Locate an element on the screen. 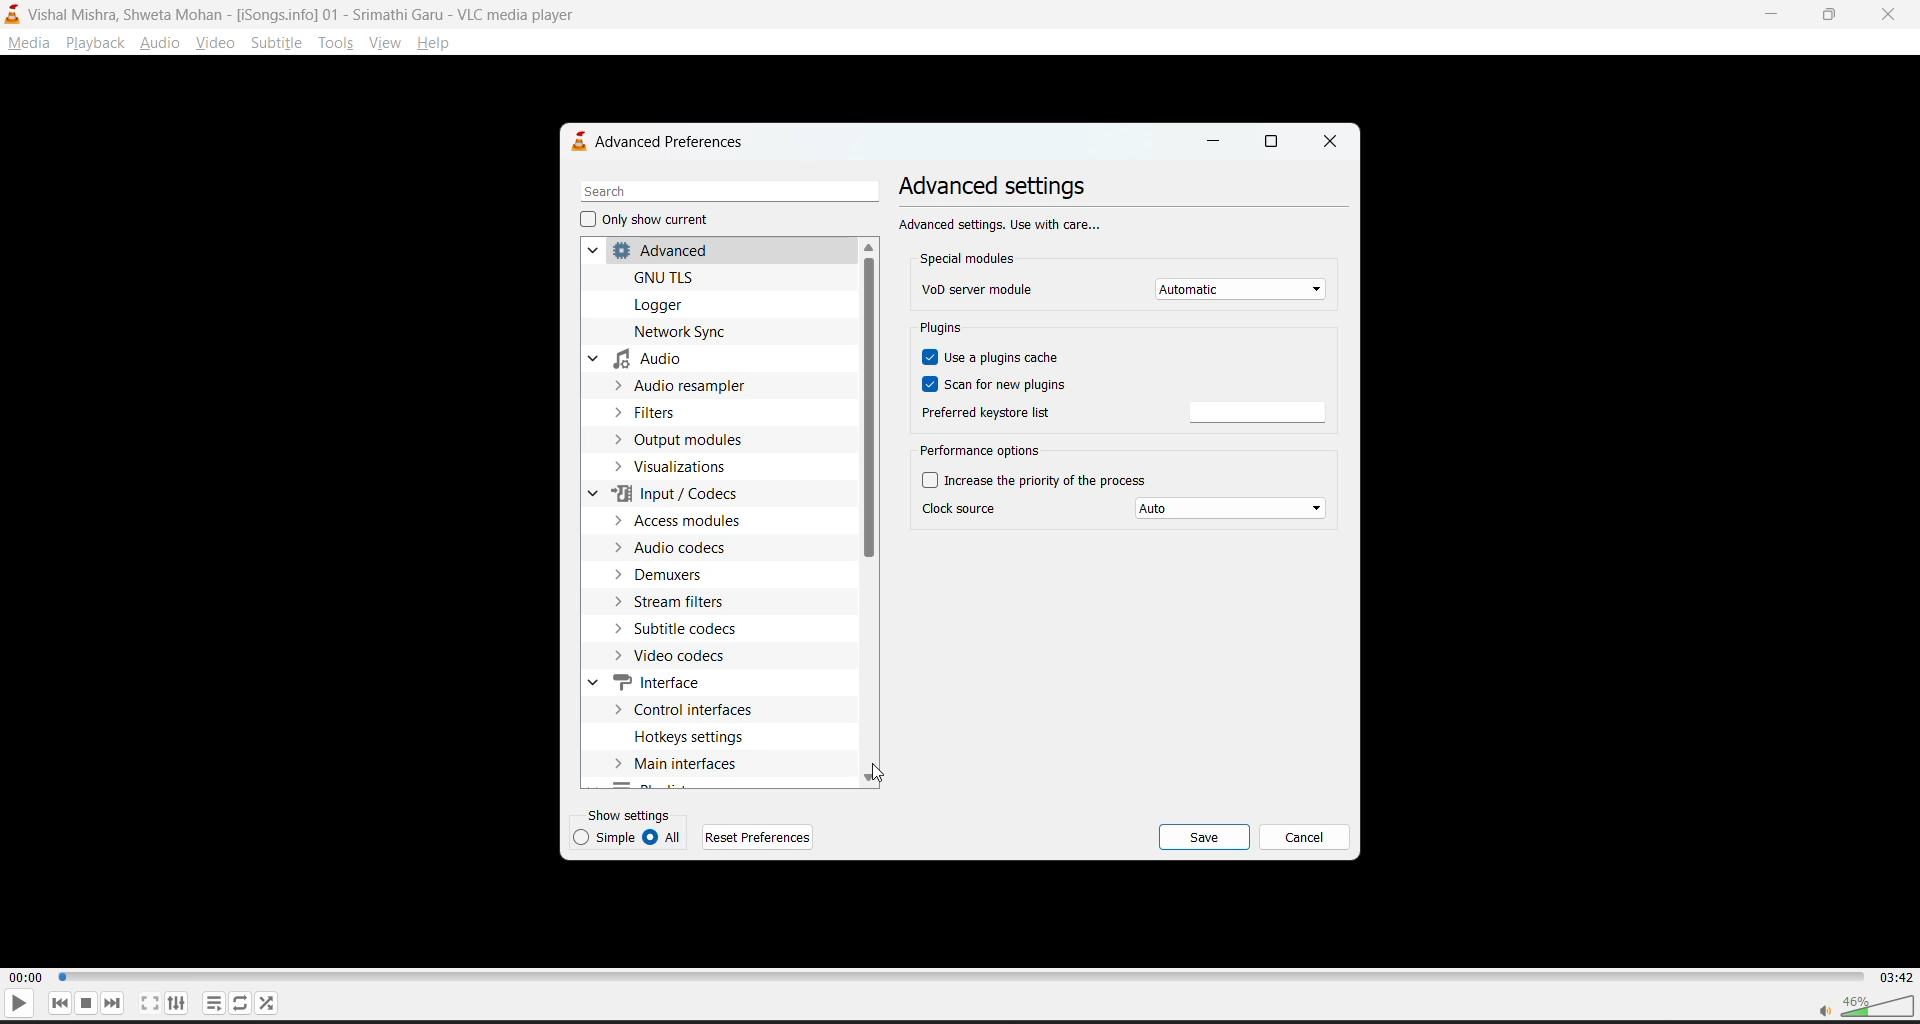 Image resolution: width=1920 pixels, height=1024 pixels. advanced settings is located at coordinates (999, 186).